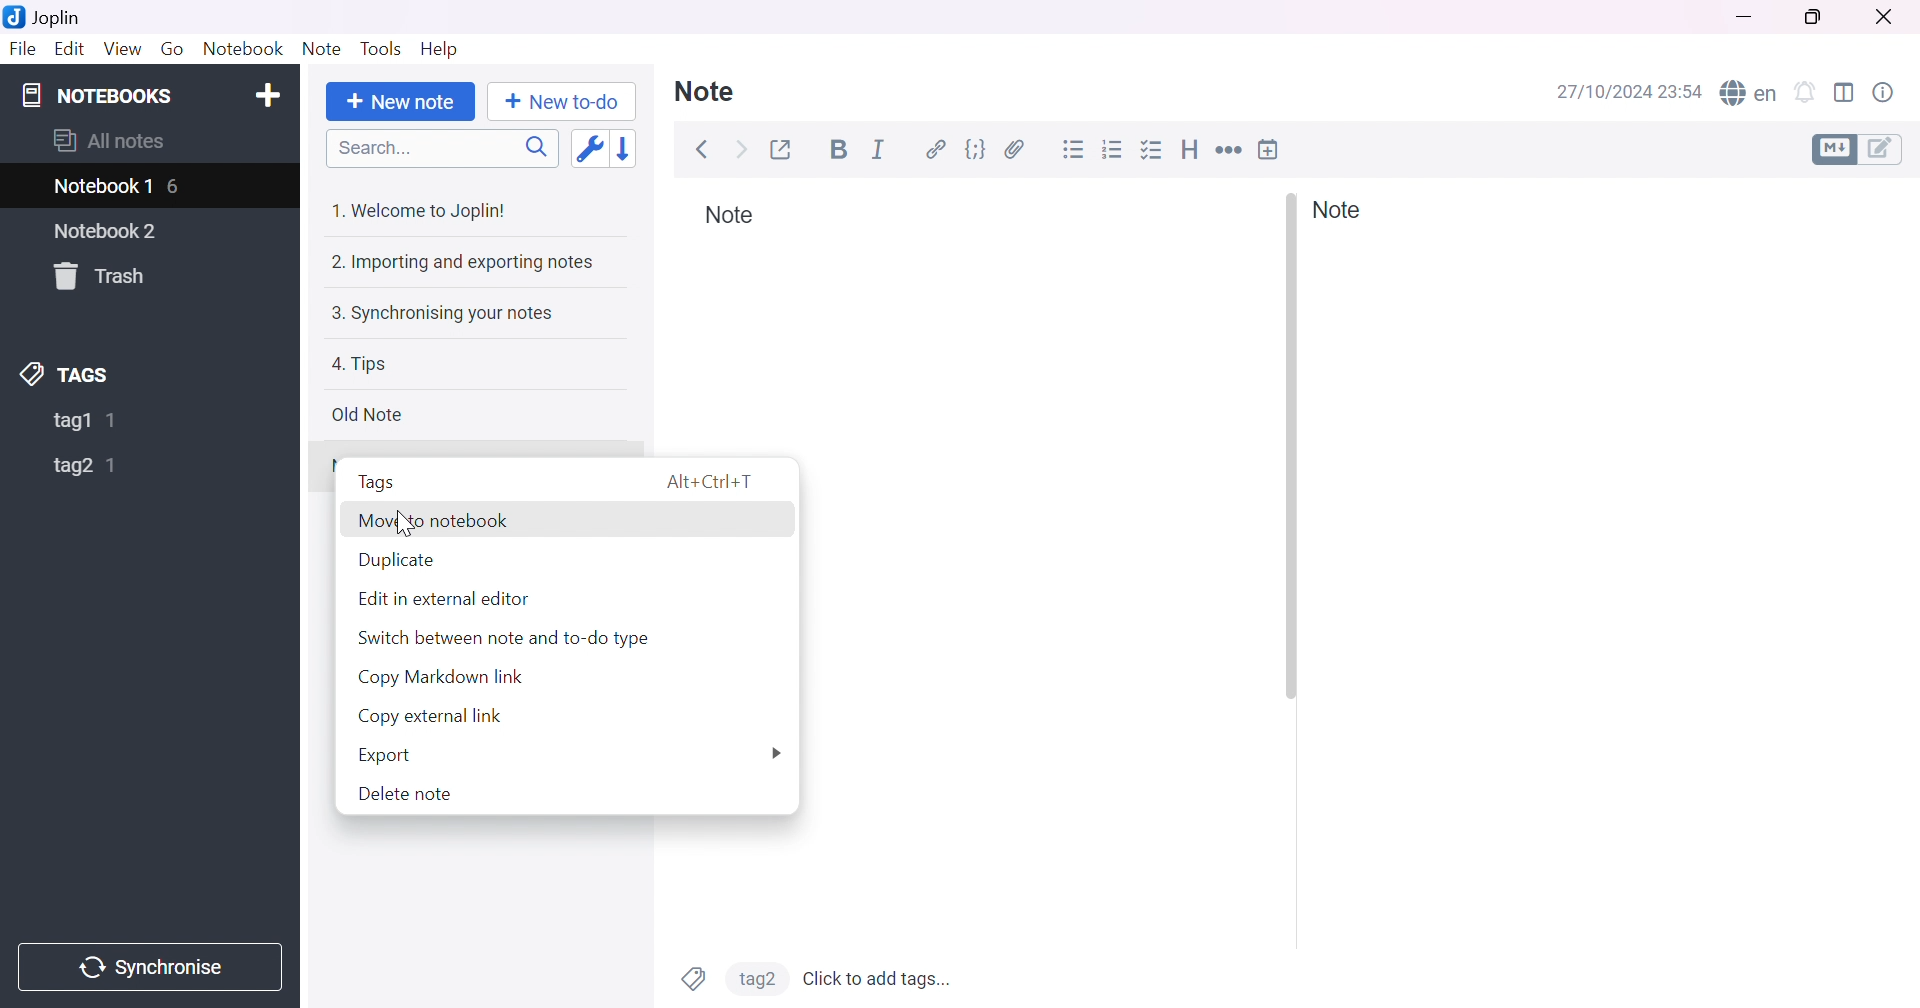  I want to click on Note, so click(722, 215).